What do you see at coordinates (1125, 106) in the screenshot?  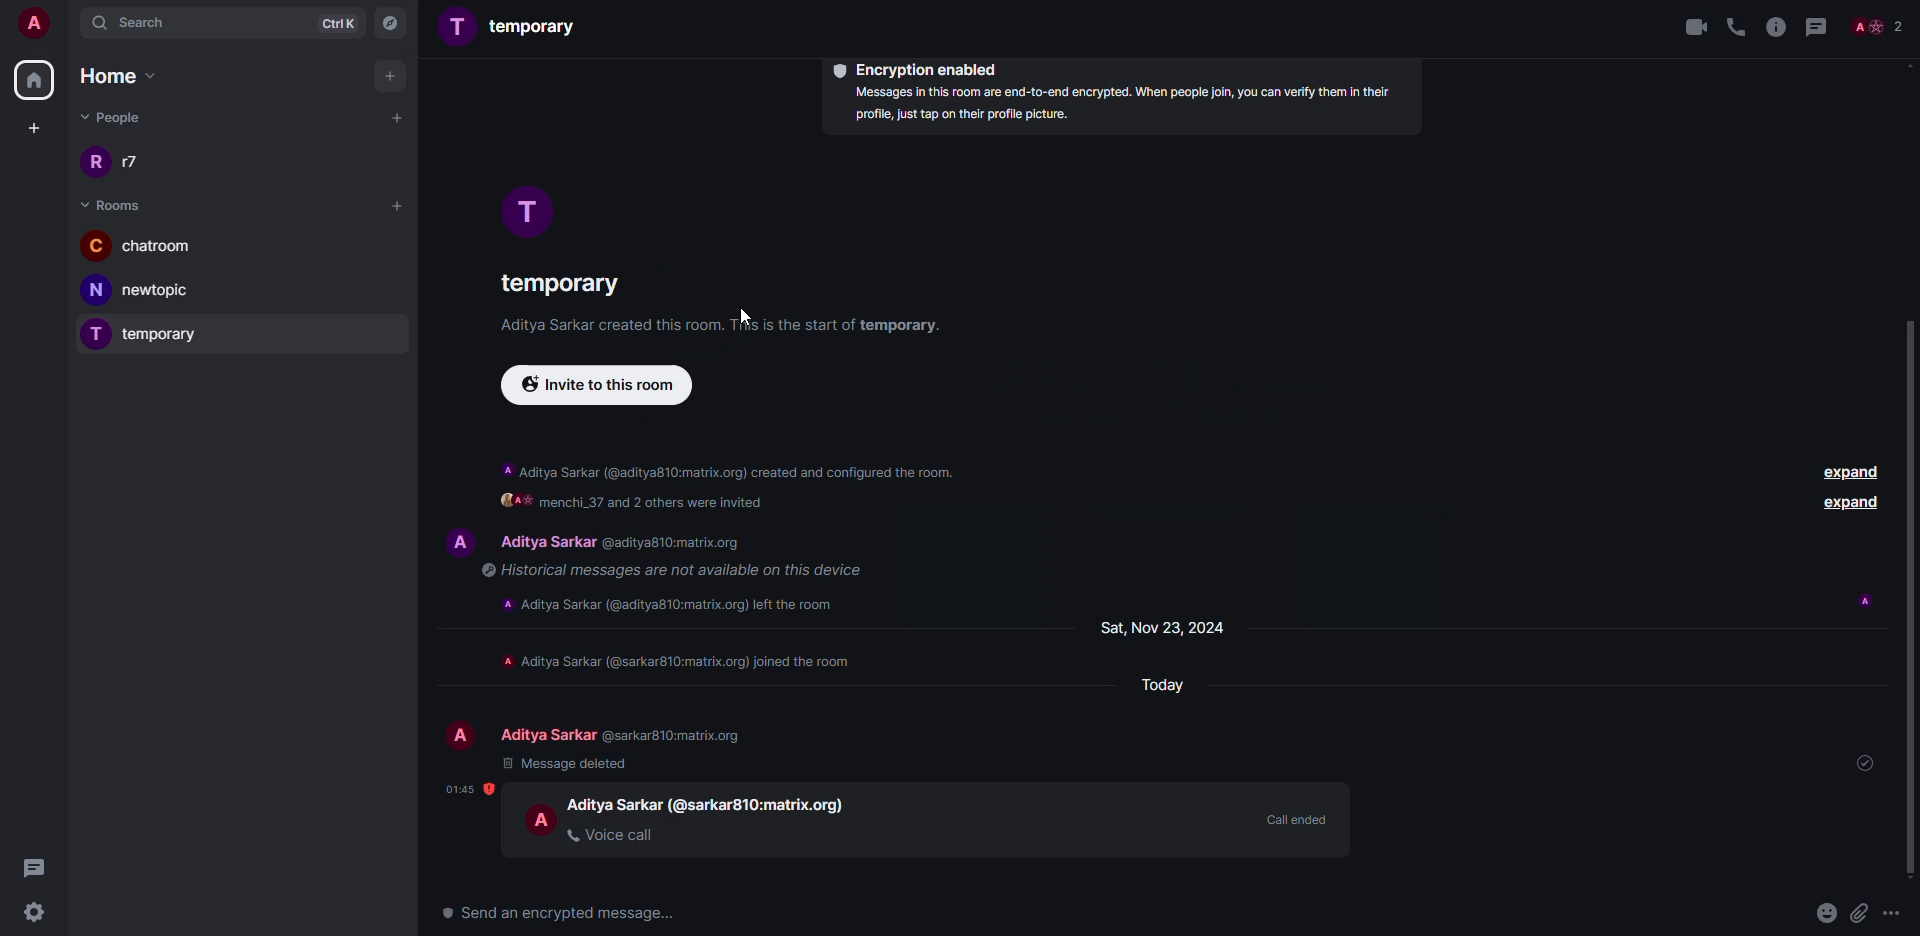 I see `info` at bounding box center [1125, 106].